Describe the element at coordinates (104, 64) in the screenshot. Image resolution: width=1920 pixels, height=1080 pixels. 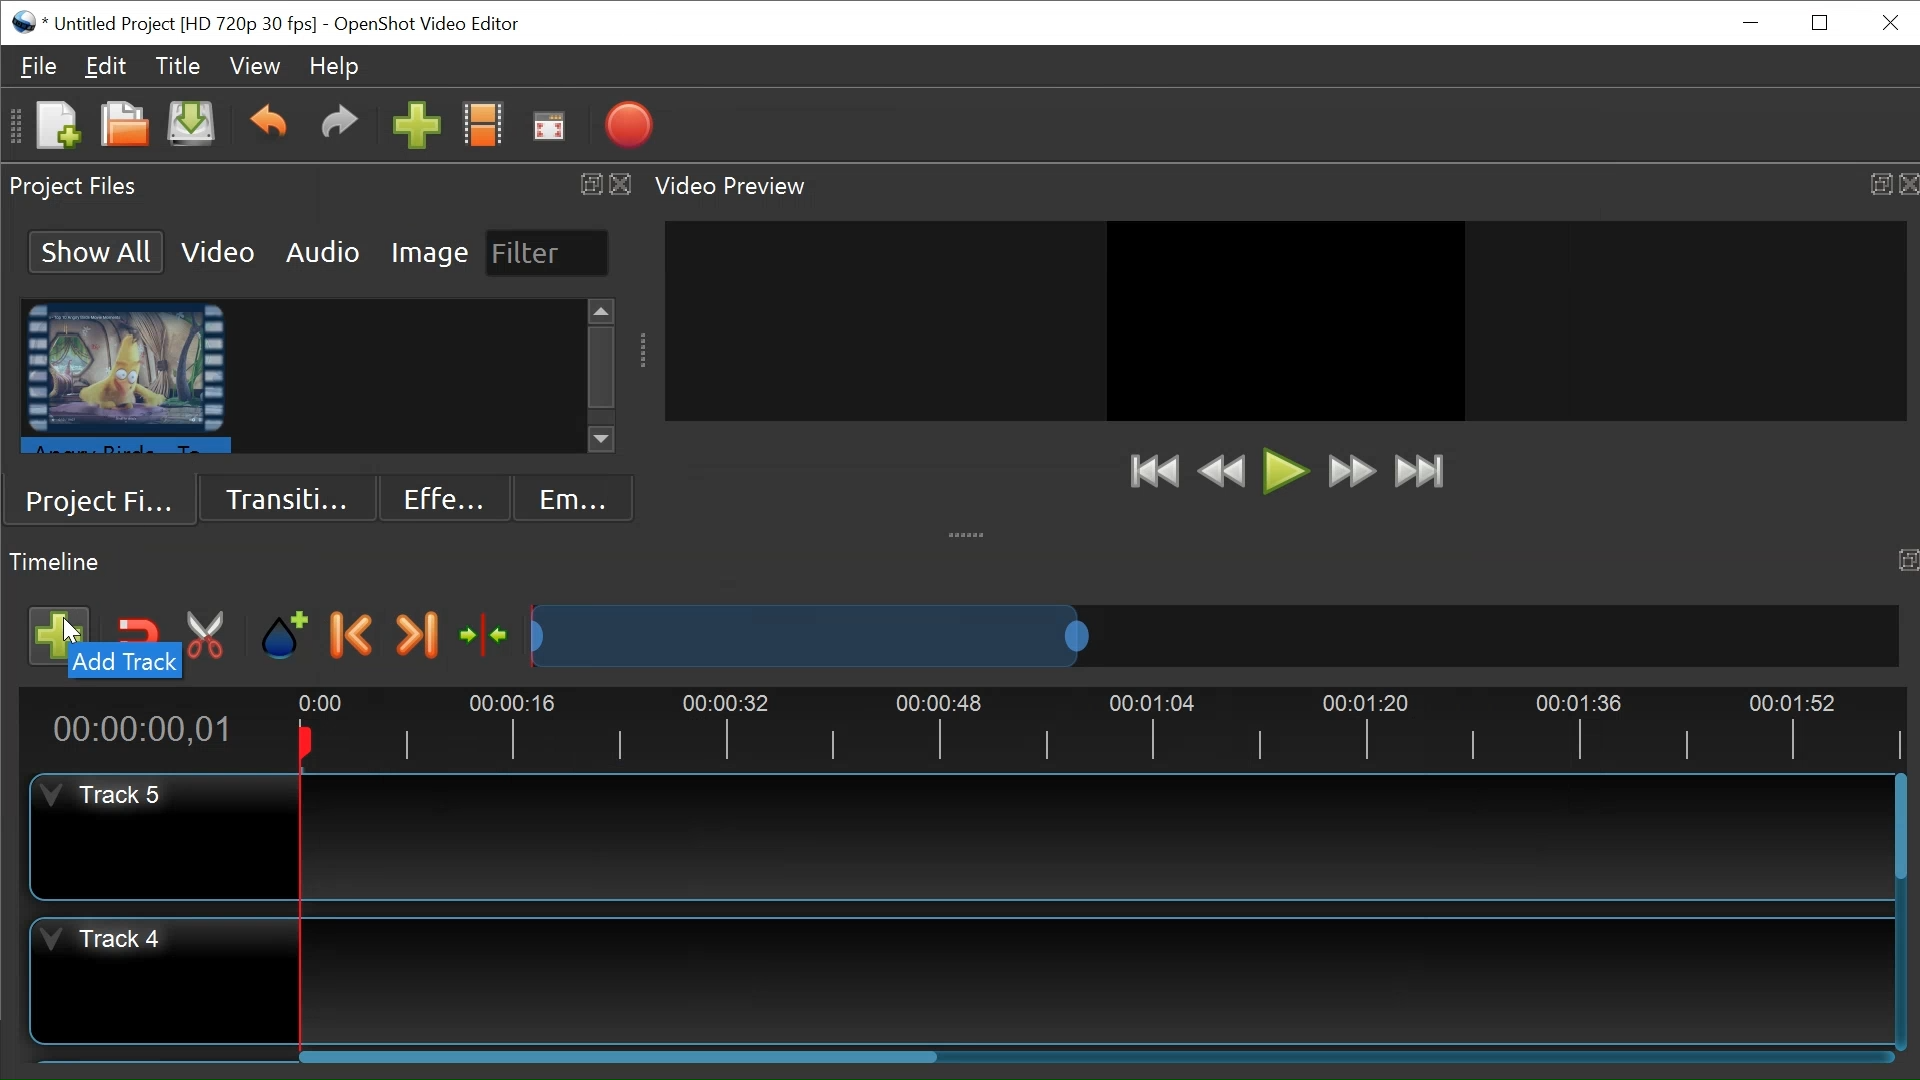
I see `Edit` at that location.